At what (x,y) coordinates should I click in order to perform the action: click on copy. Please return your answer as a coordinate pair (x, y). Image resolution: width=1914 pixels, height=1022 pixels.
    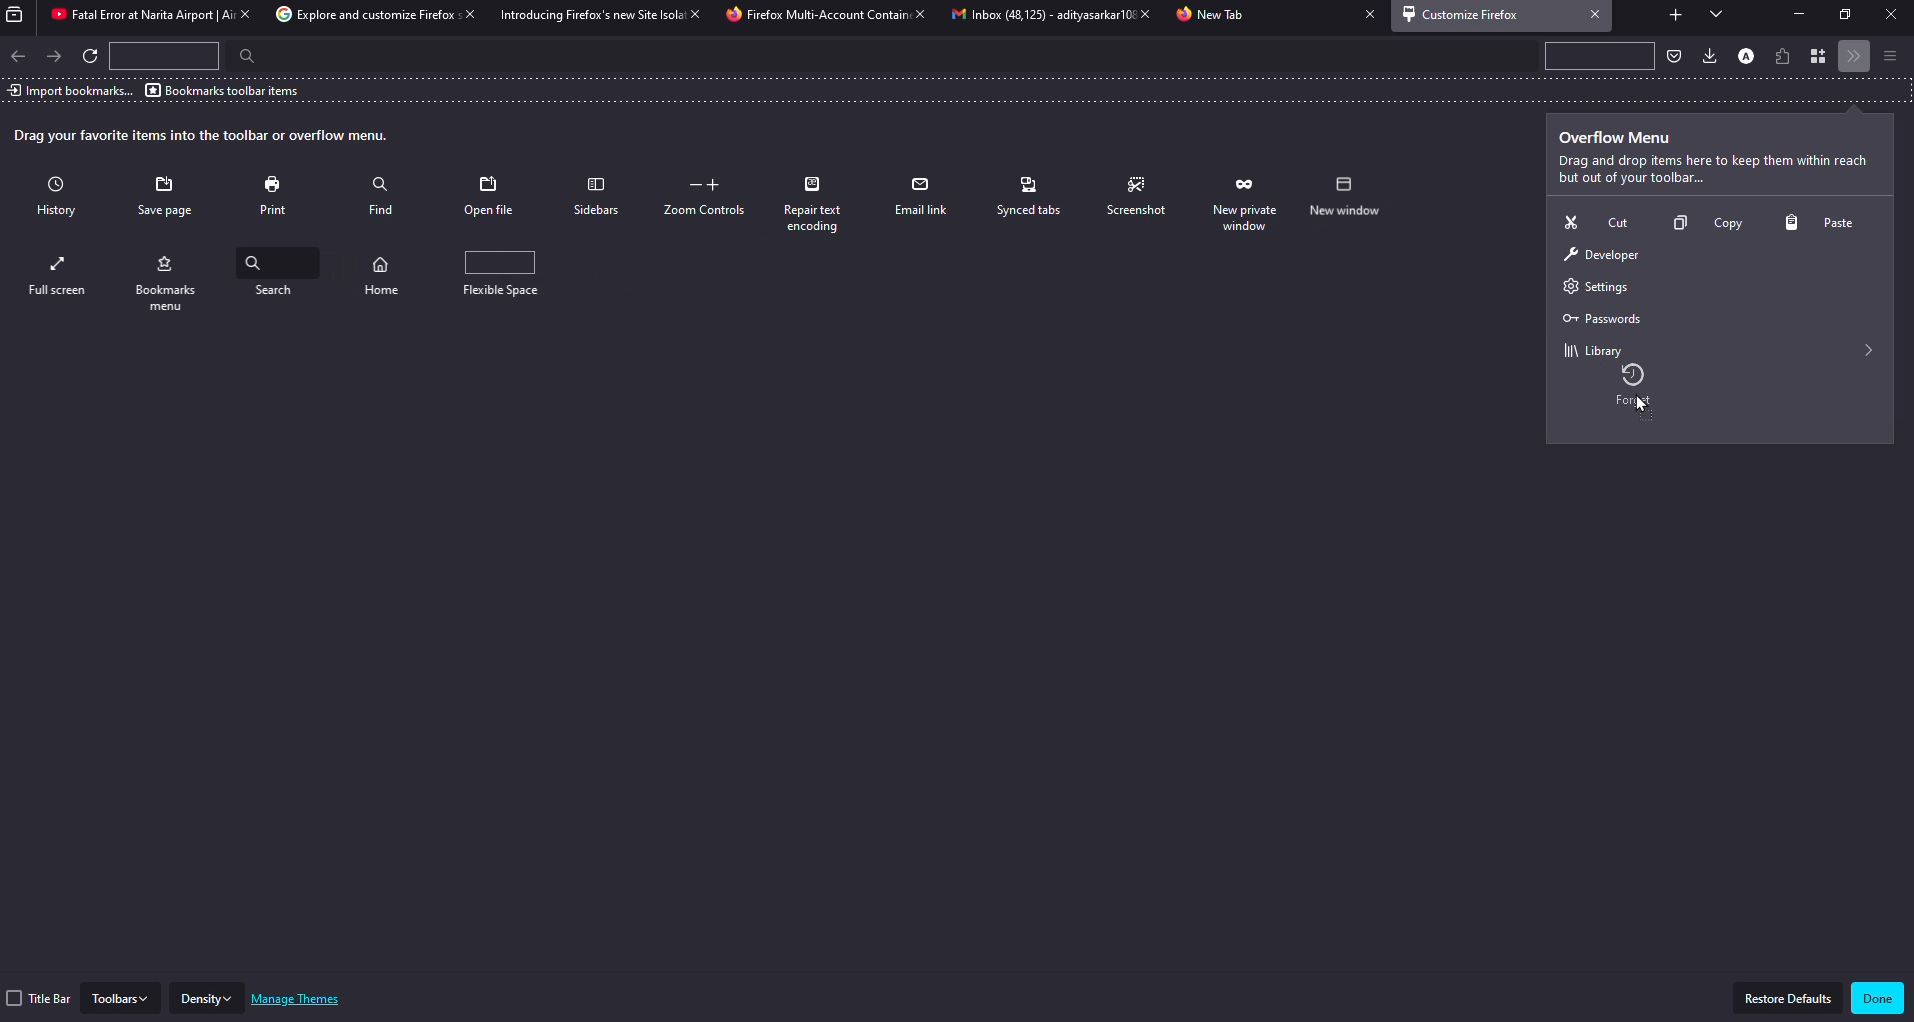
    Looking at the image, I should click on (1701, 226).